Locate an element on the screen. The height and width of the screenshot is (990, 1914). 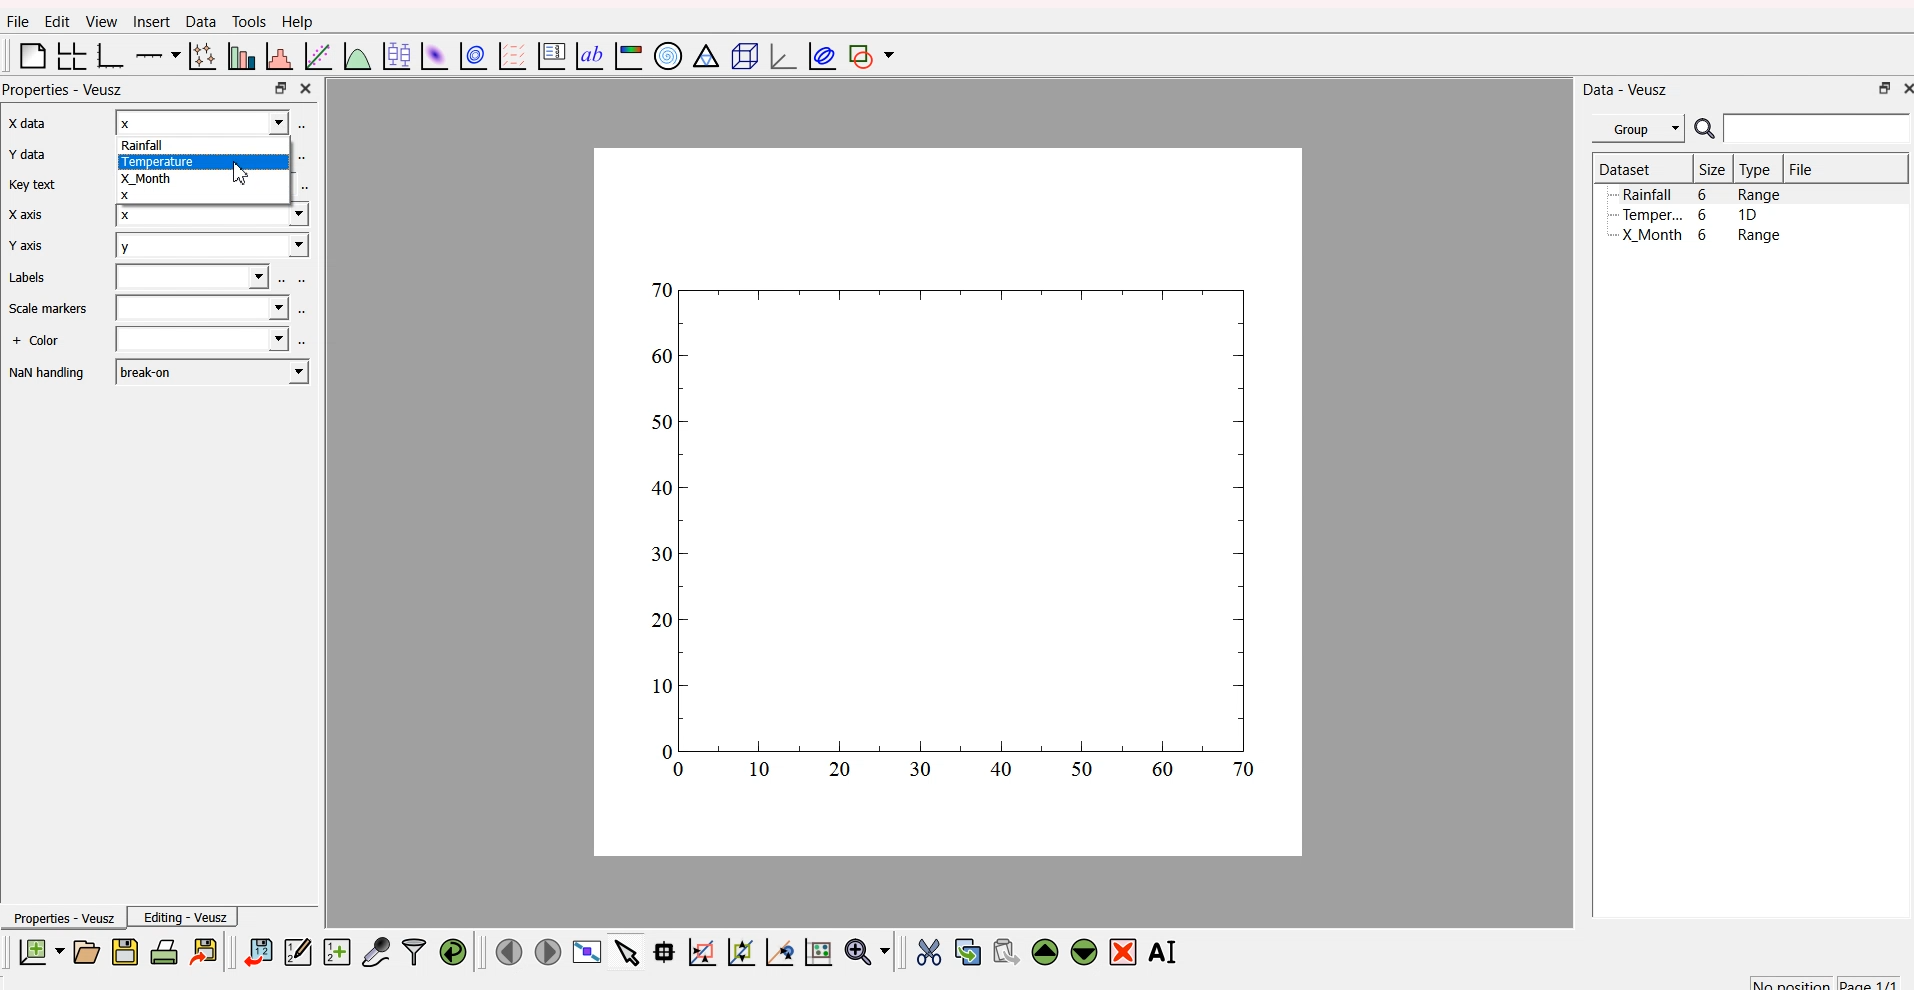
add shape to plot is located at coordinates (875, 57).